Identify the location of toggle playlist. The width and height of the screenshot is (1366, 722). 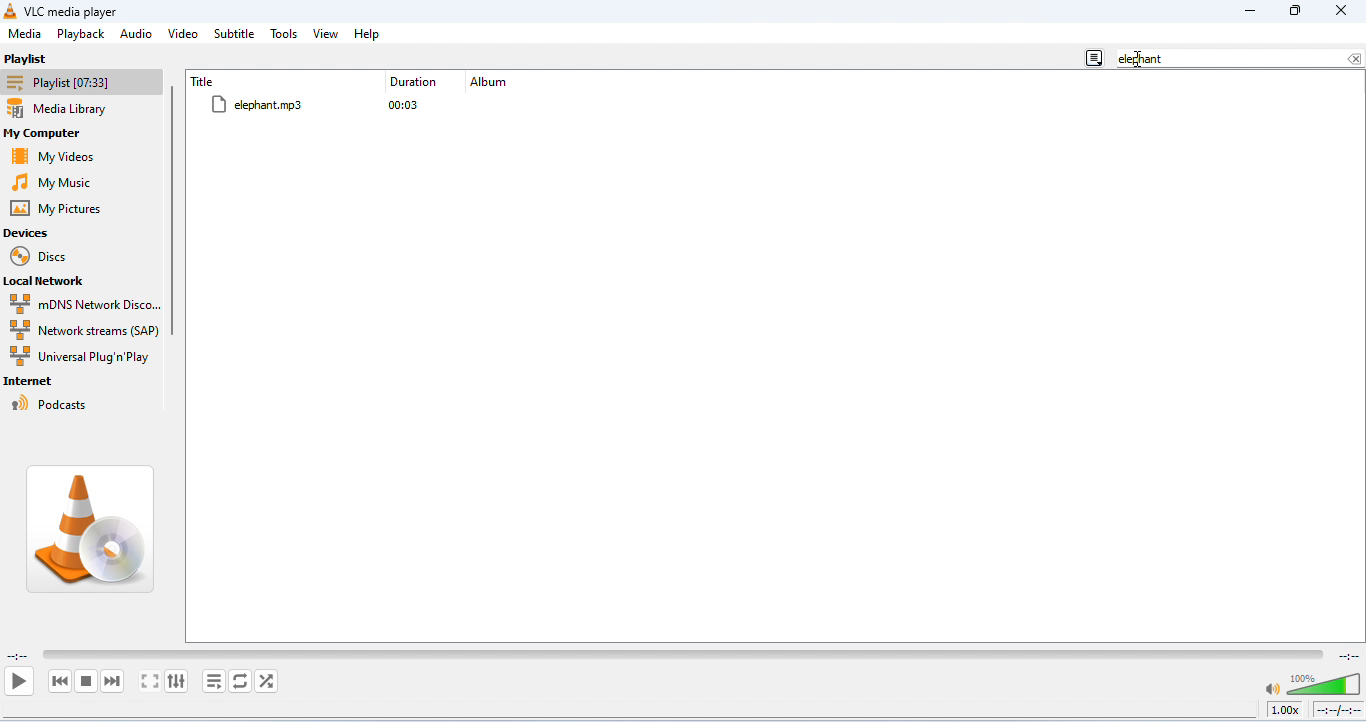
(213, 681).